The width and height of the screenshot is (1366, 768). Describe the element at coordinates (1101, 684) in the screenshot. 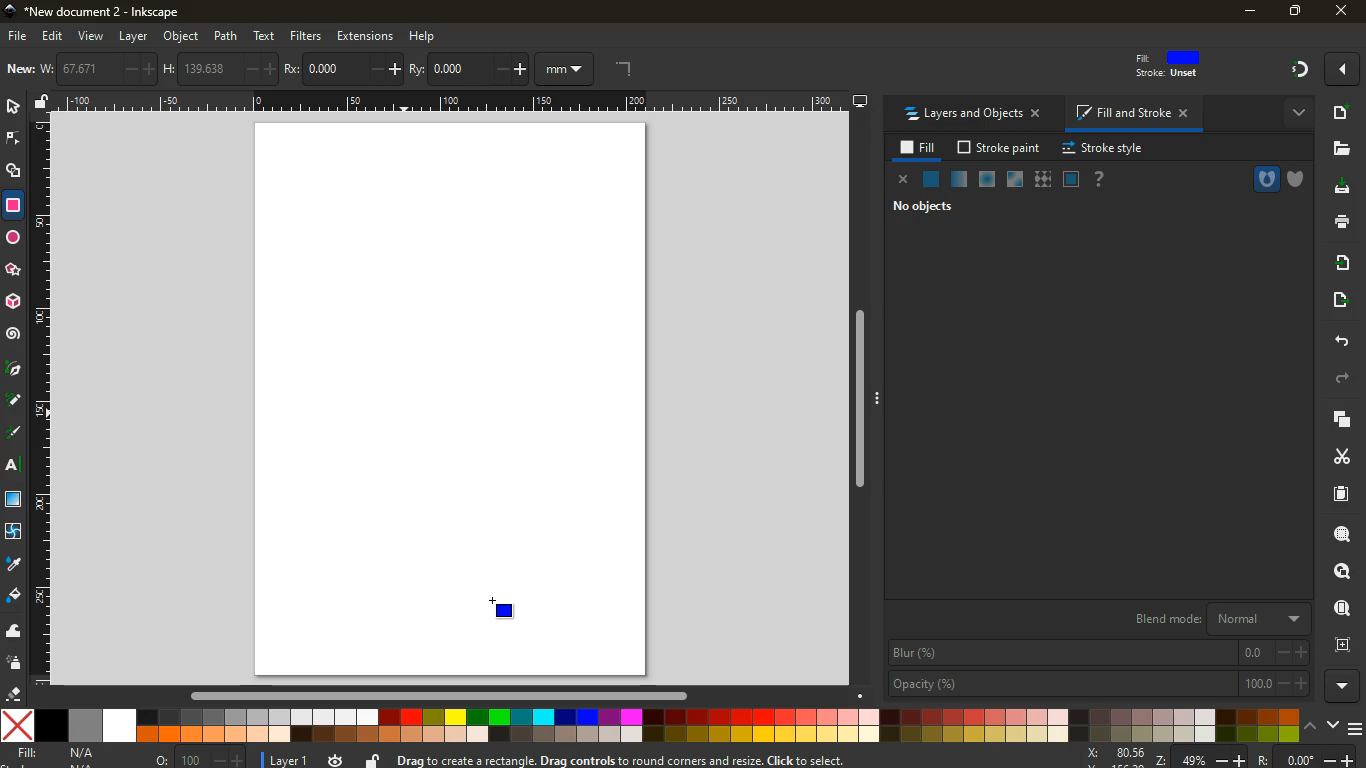

I see `opacity` at that location.